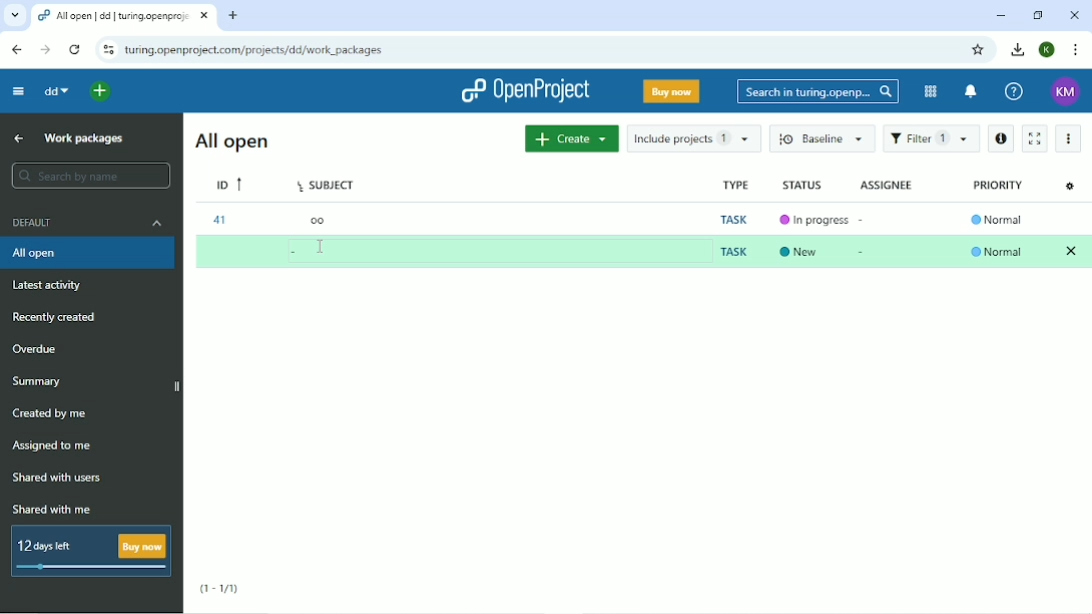 Image resolution: width=1092 pixels, height=614 pixels. Describe the element at coordinates (88, 225) in the screenshot. I see `Default` at that location.